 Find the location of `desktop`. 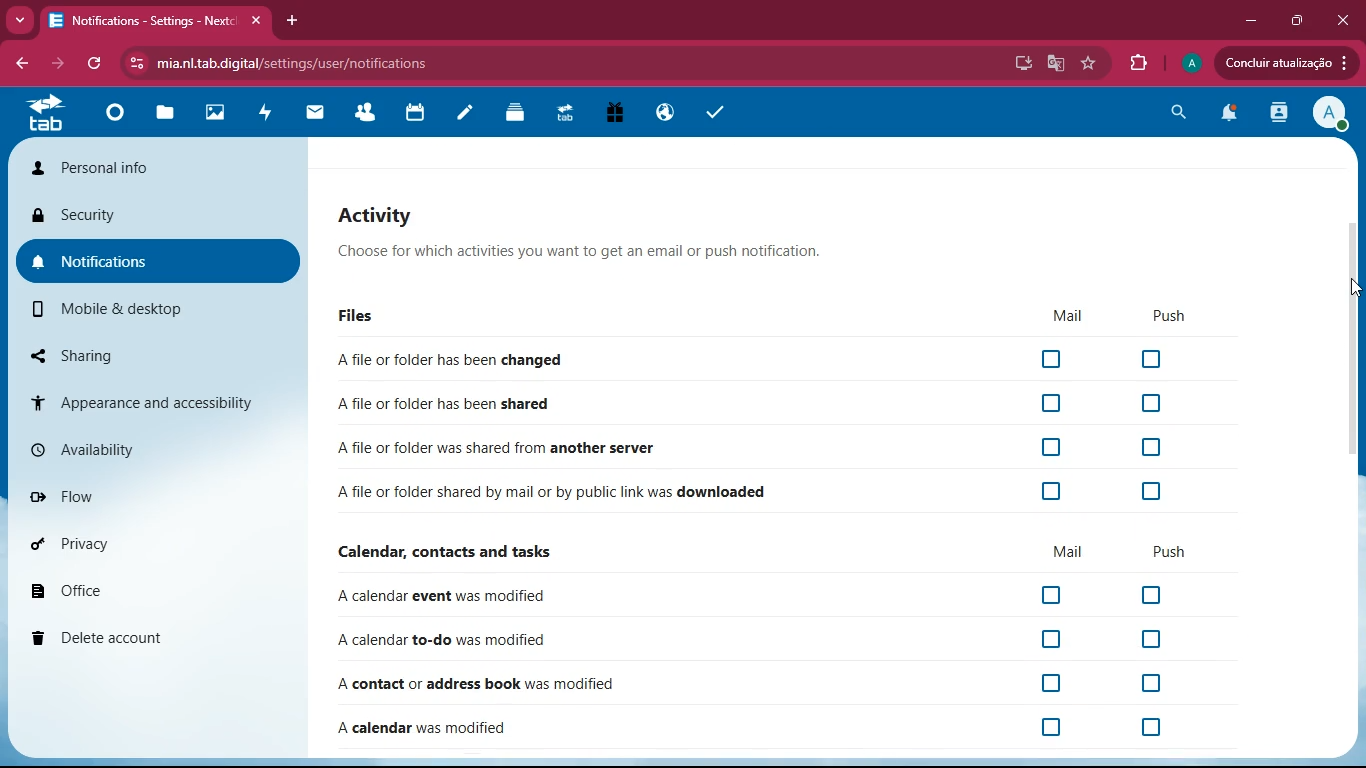

desktop is located at coordinates (1020, 65).